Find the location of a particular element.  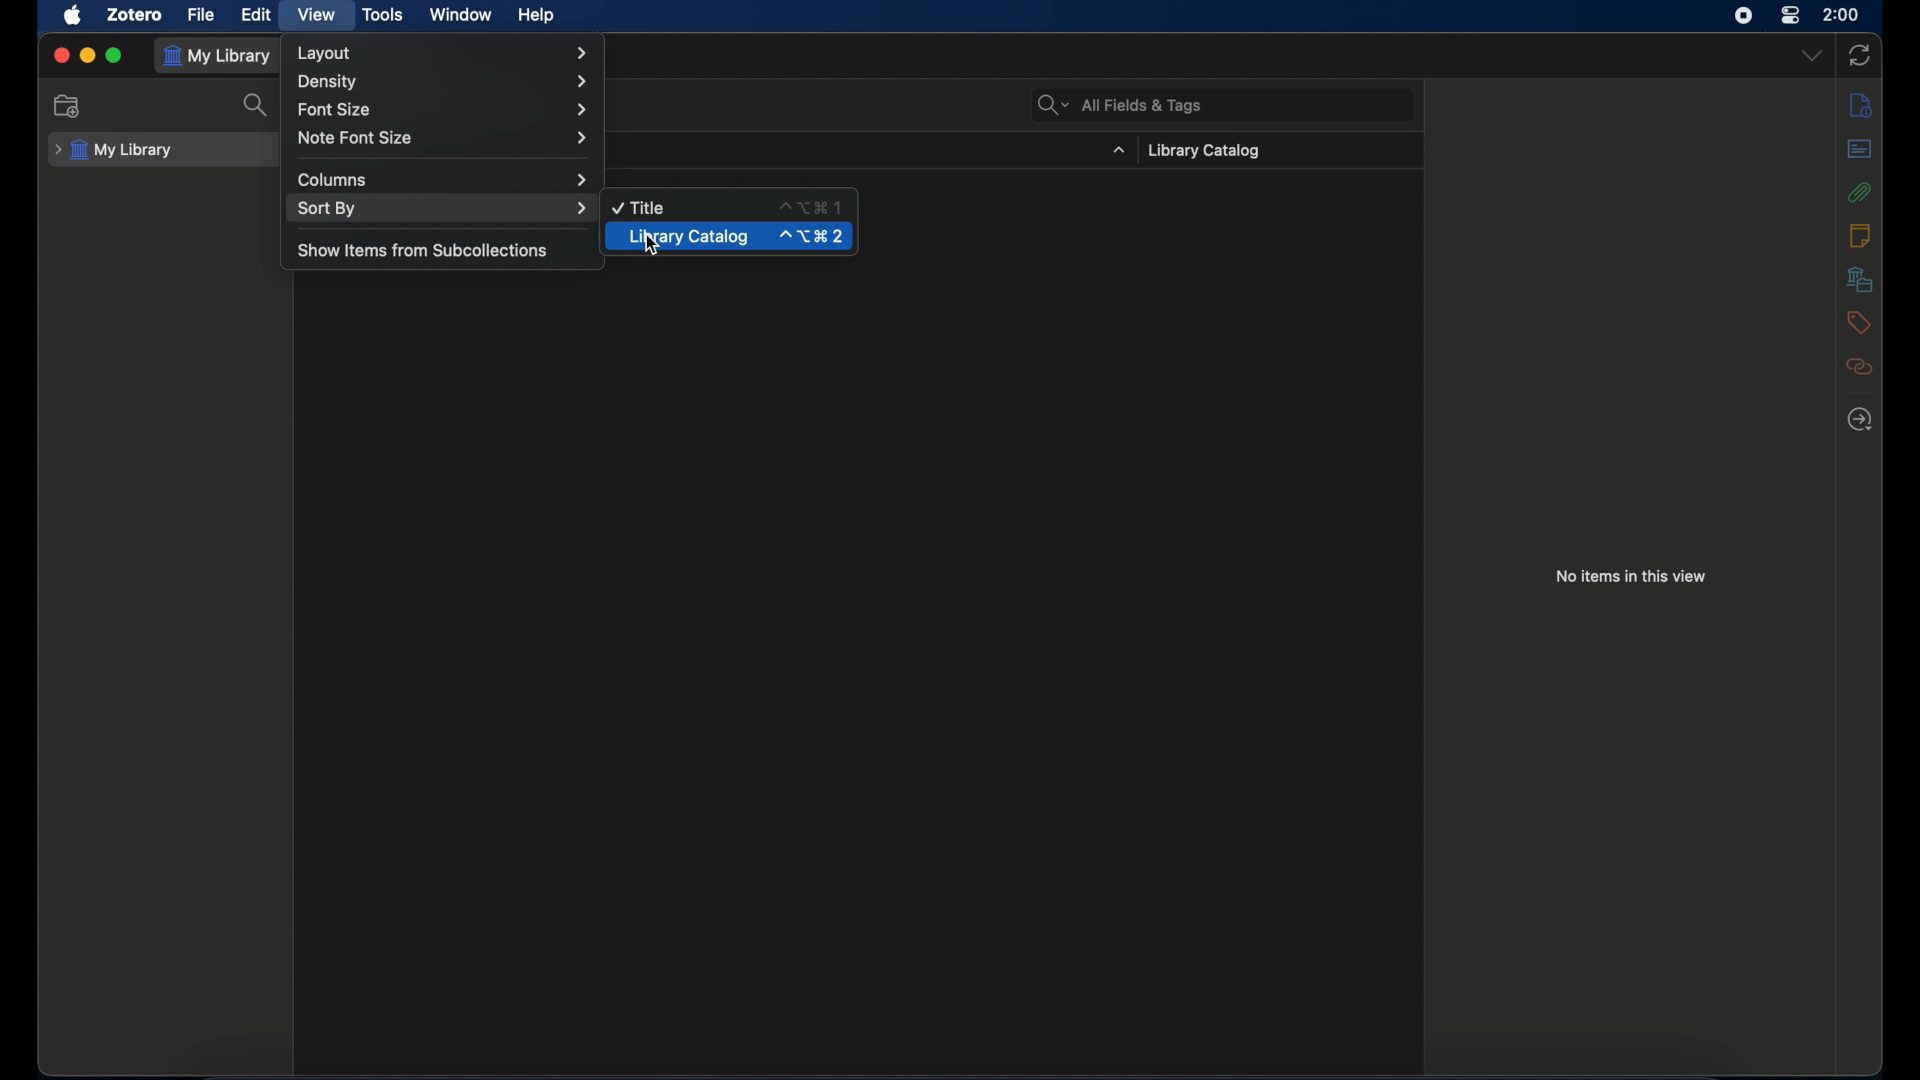

title is located at coordinates (640, 208).